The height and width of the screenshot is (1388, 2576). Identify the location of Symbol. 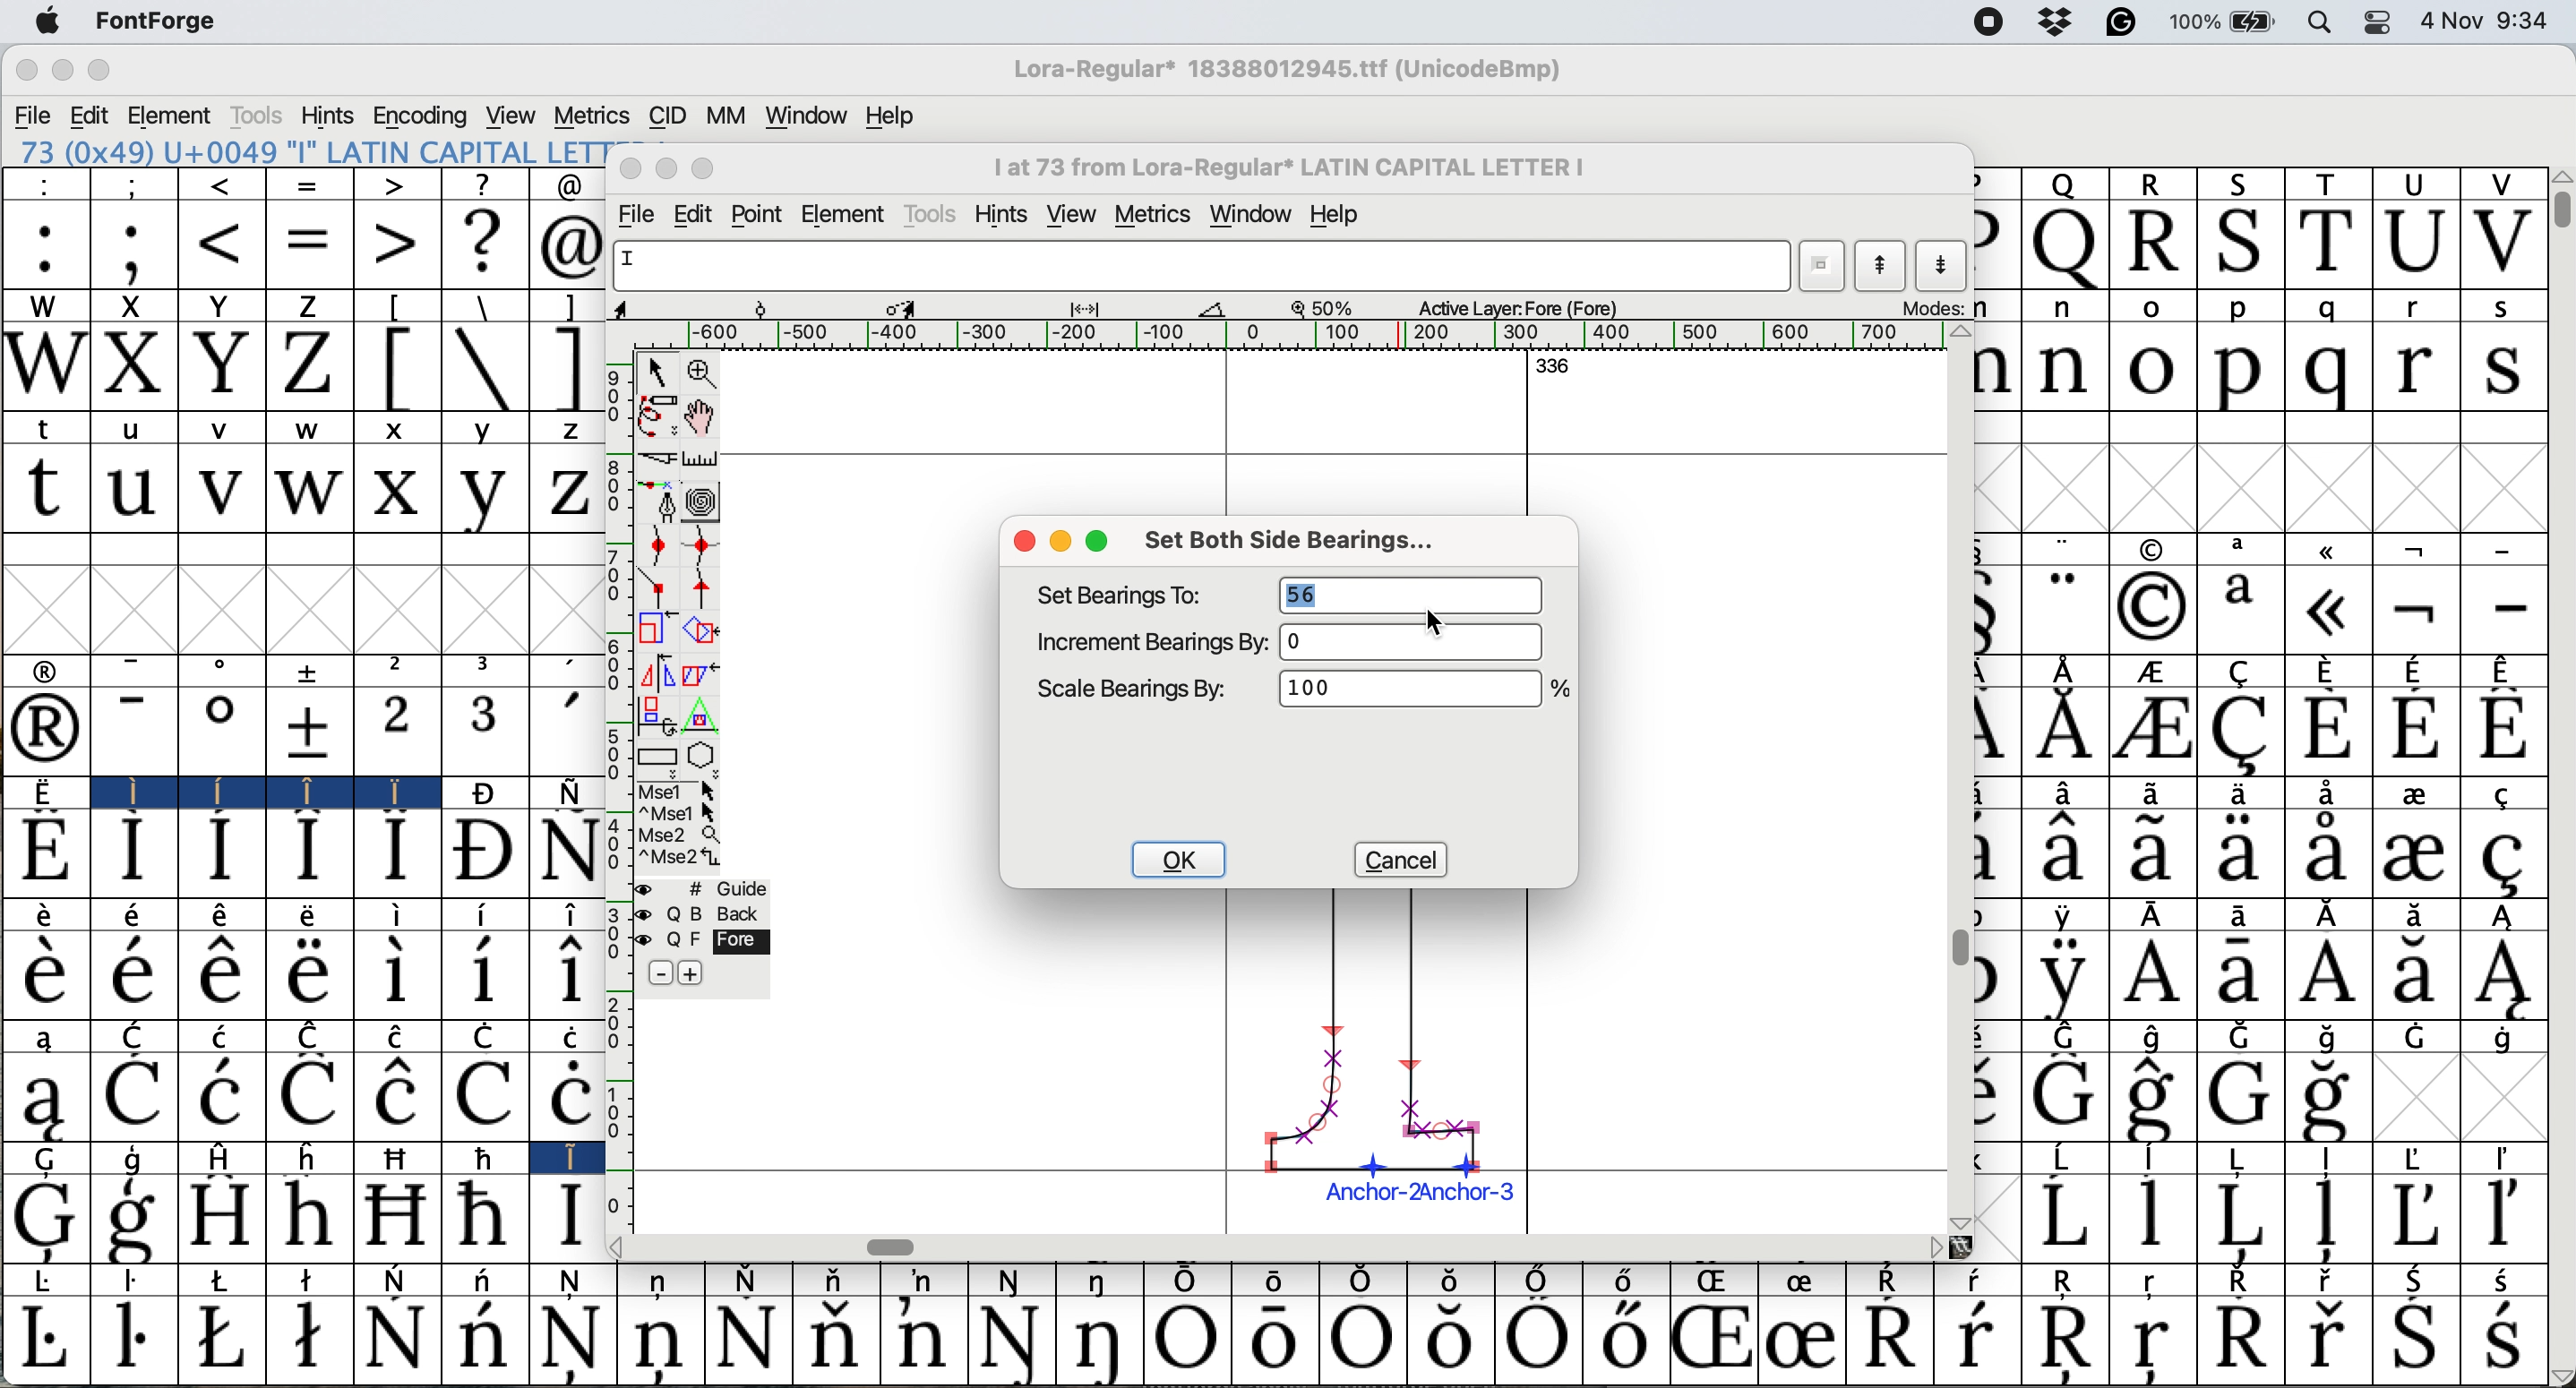
(2329, 793).